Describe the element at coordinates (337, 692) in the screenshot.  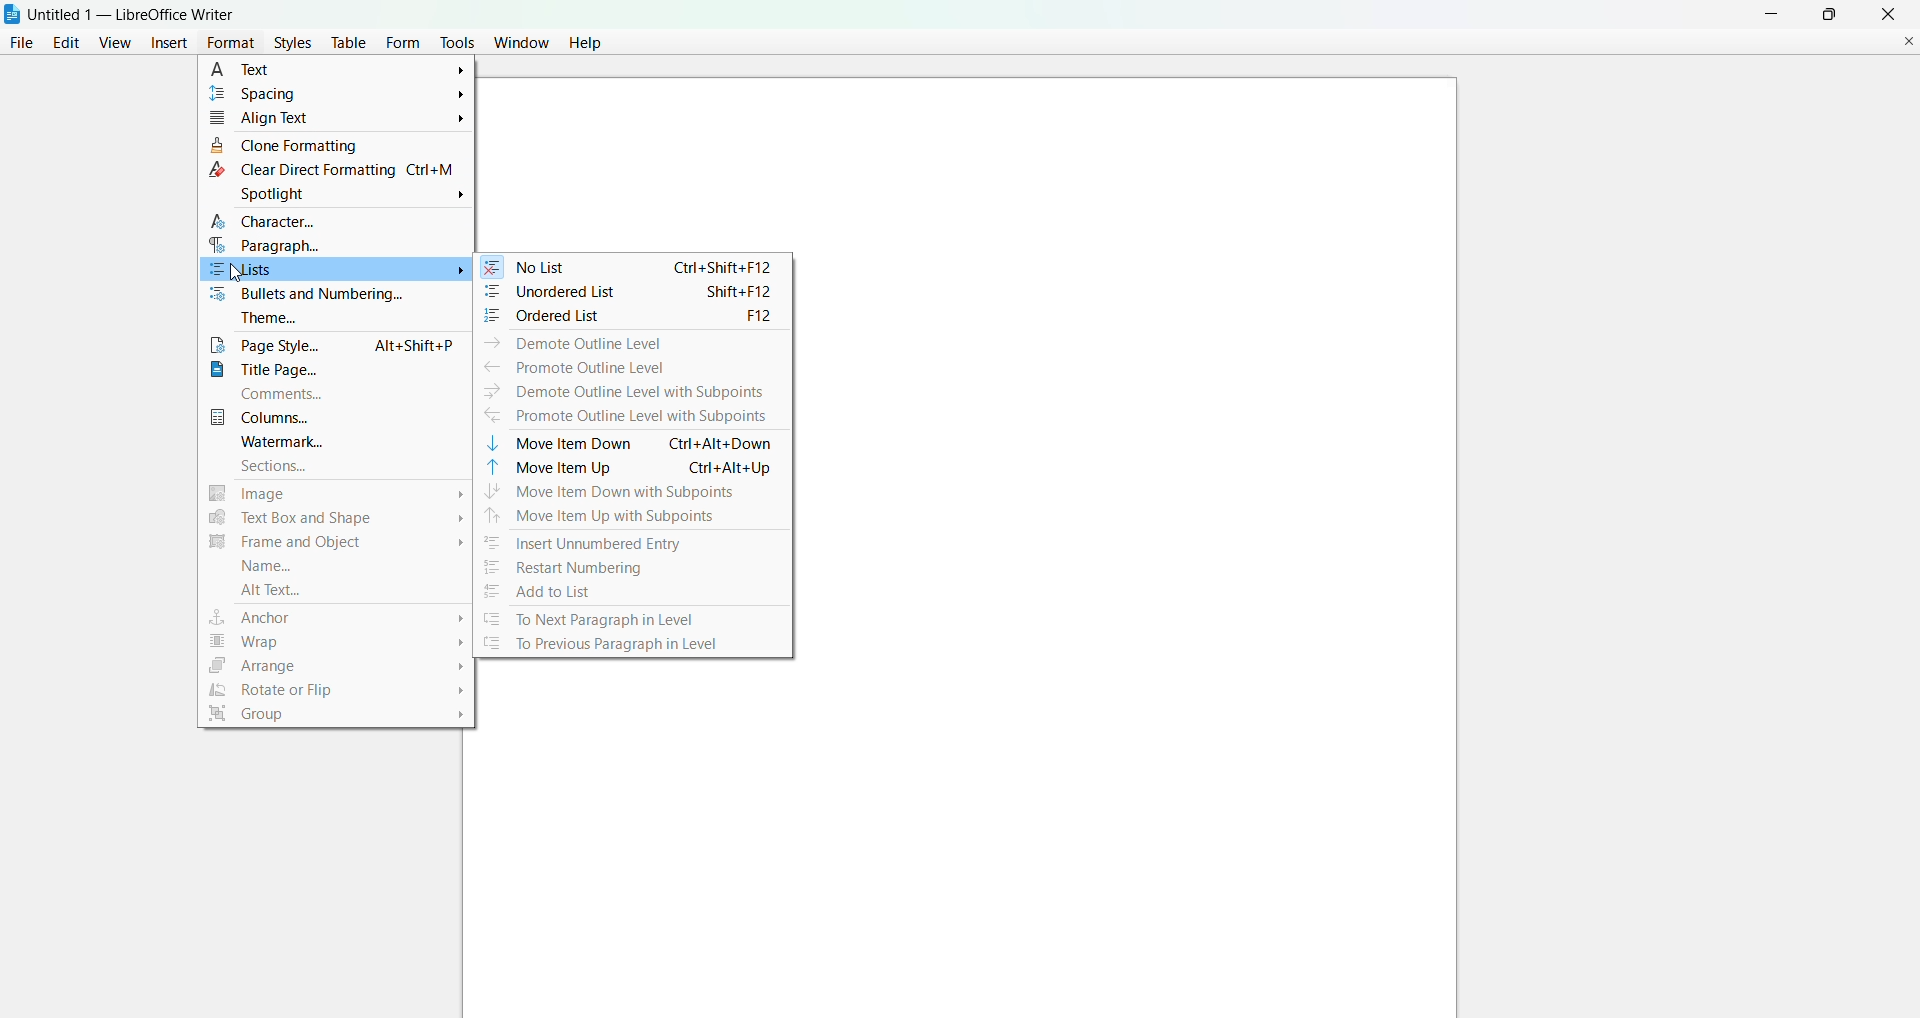
I see `rotate or flip` at that location.